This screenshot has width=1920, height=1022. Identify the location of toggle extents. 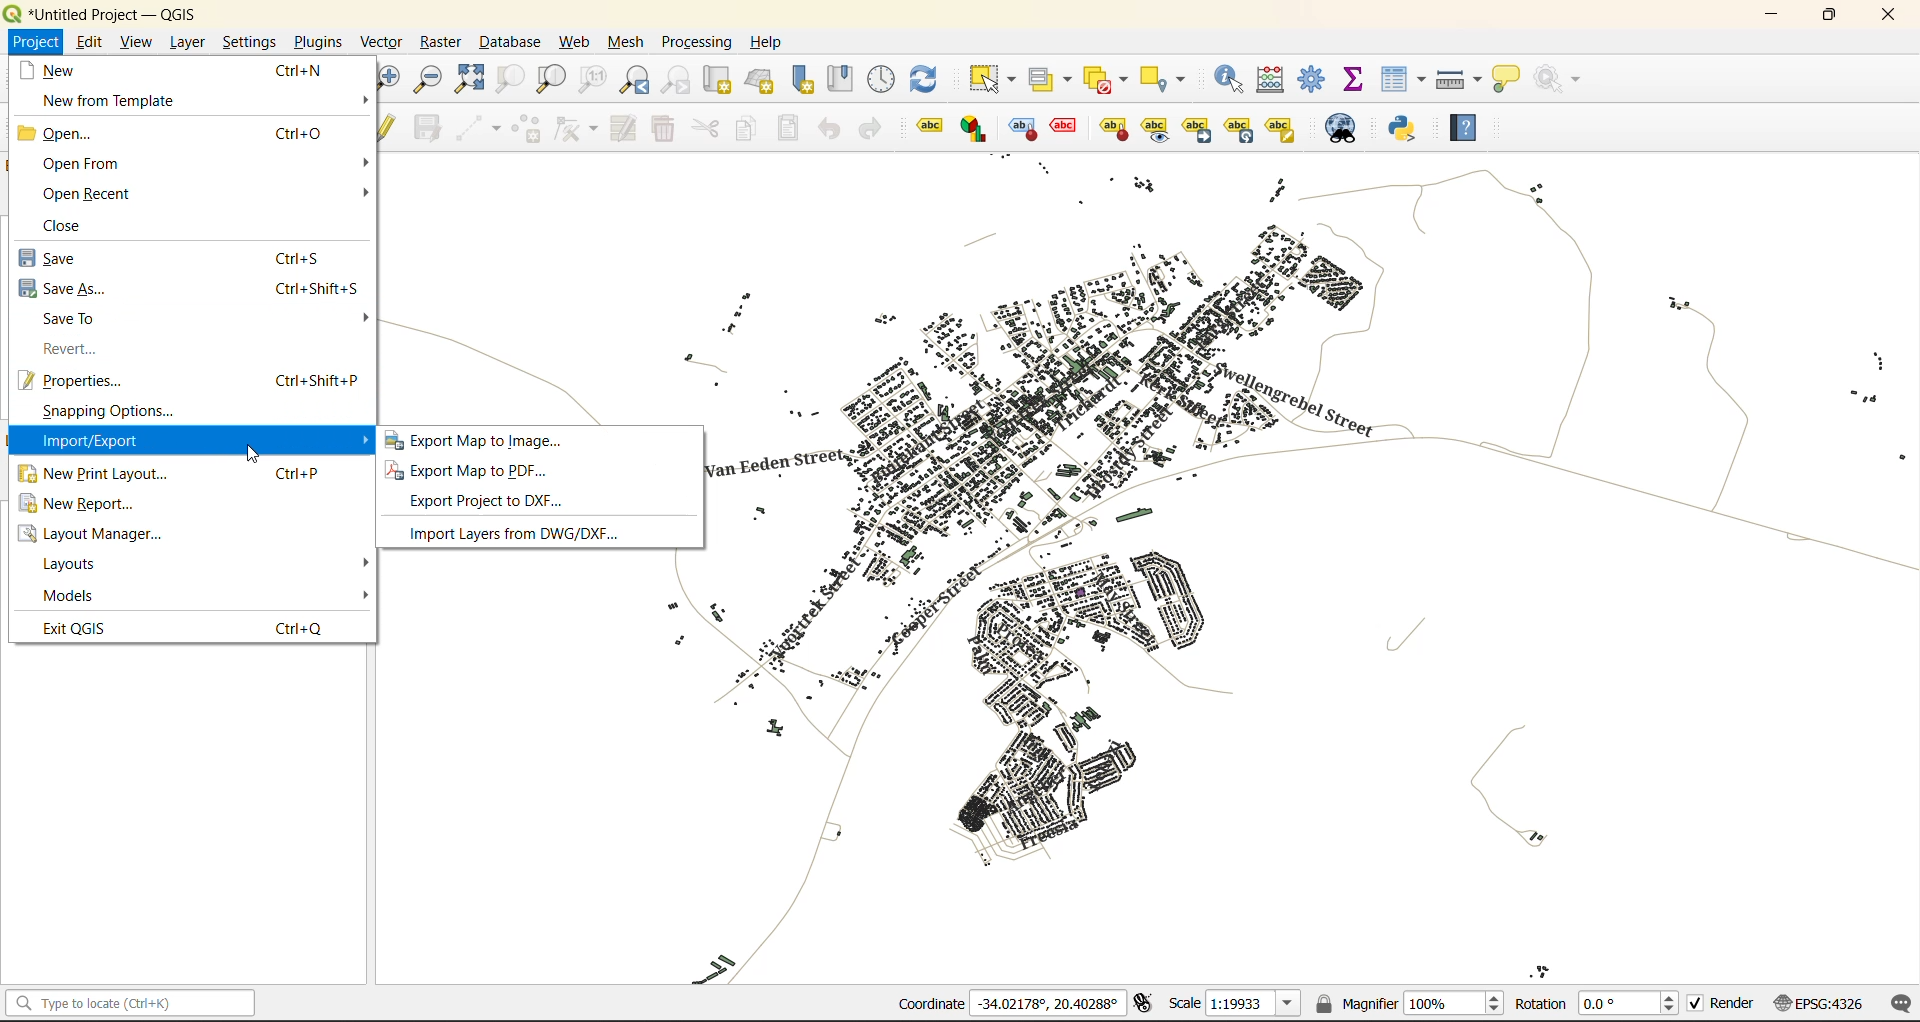
(1141, 1004).